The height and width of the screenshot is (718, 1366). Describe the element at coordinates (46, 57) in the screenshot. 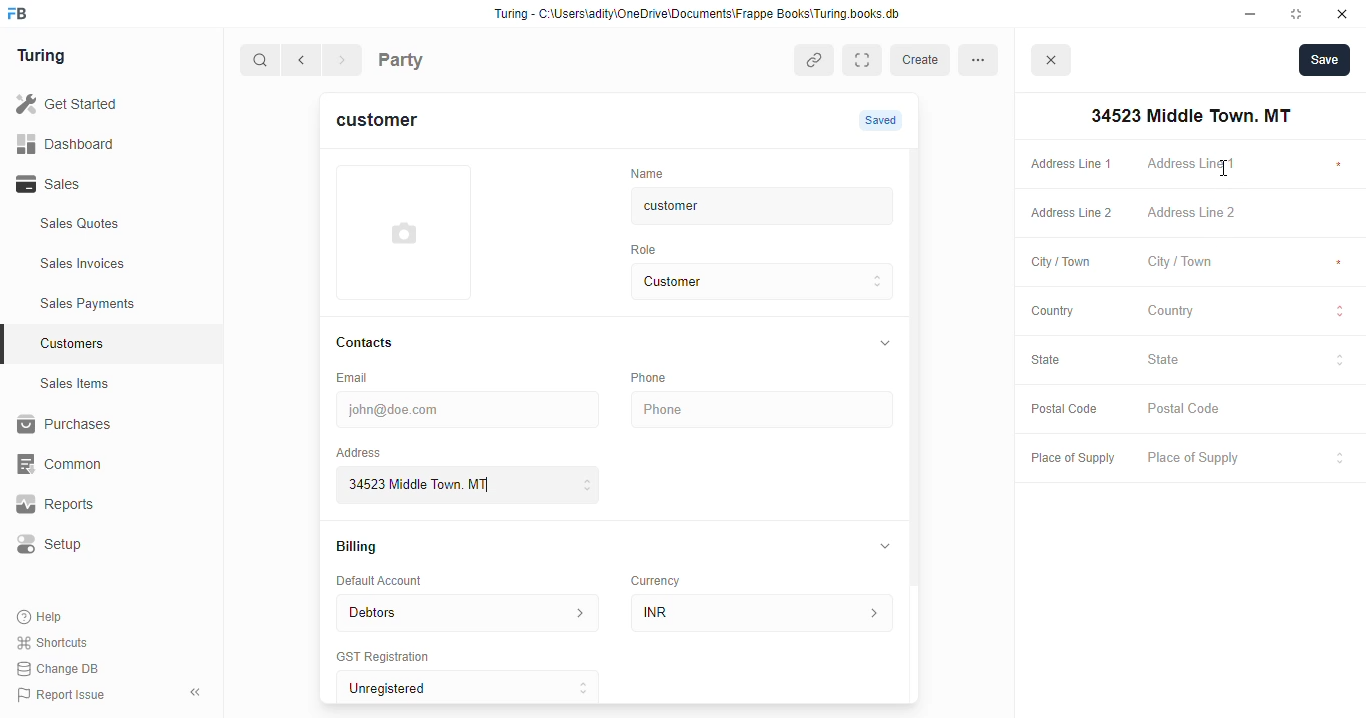

I see `Turing` at that location.